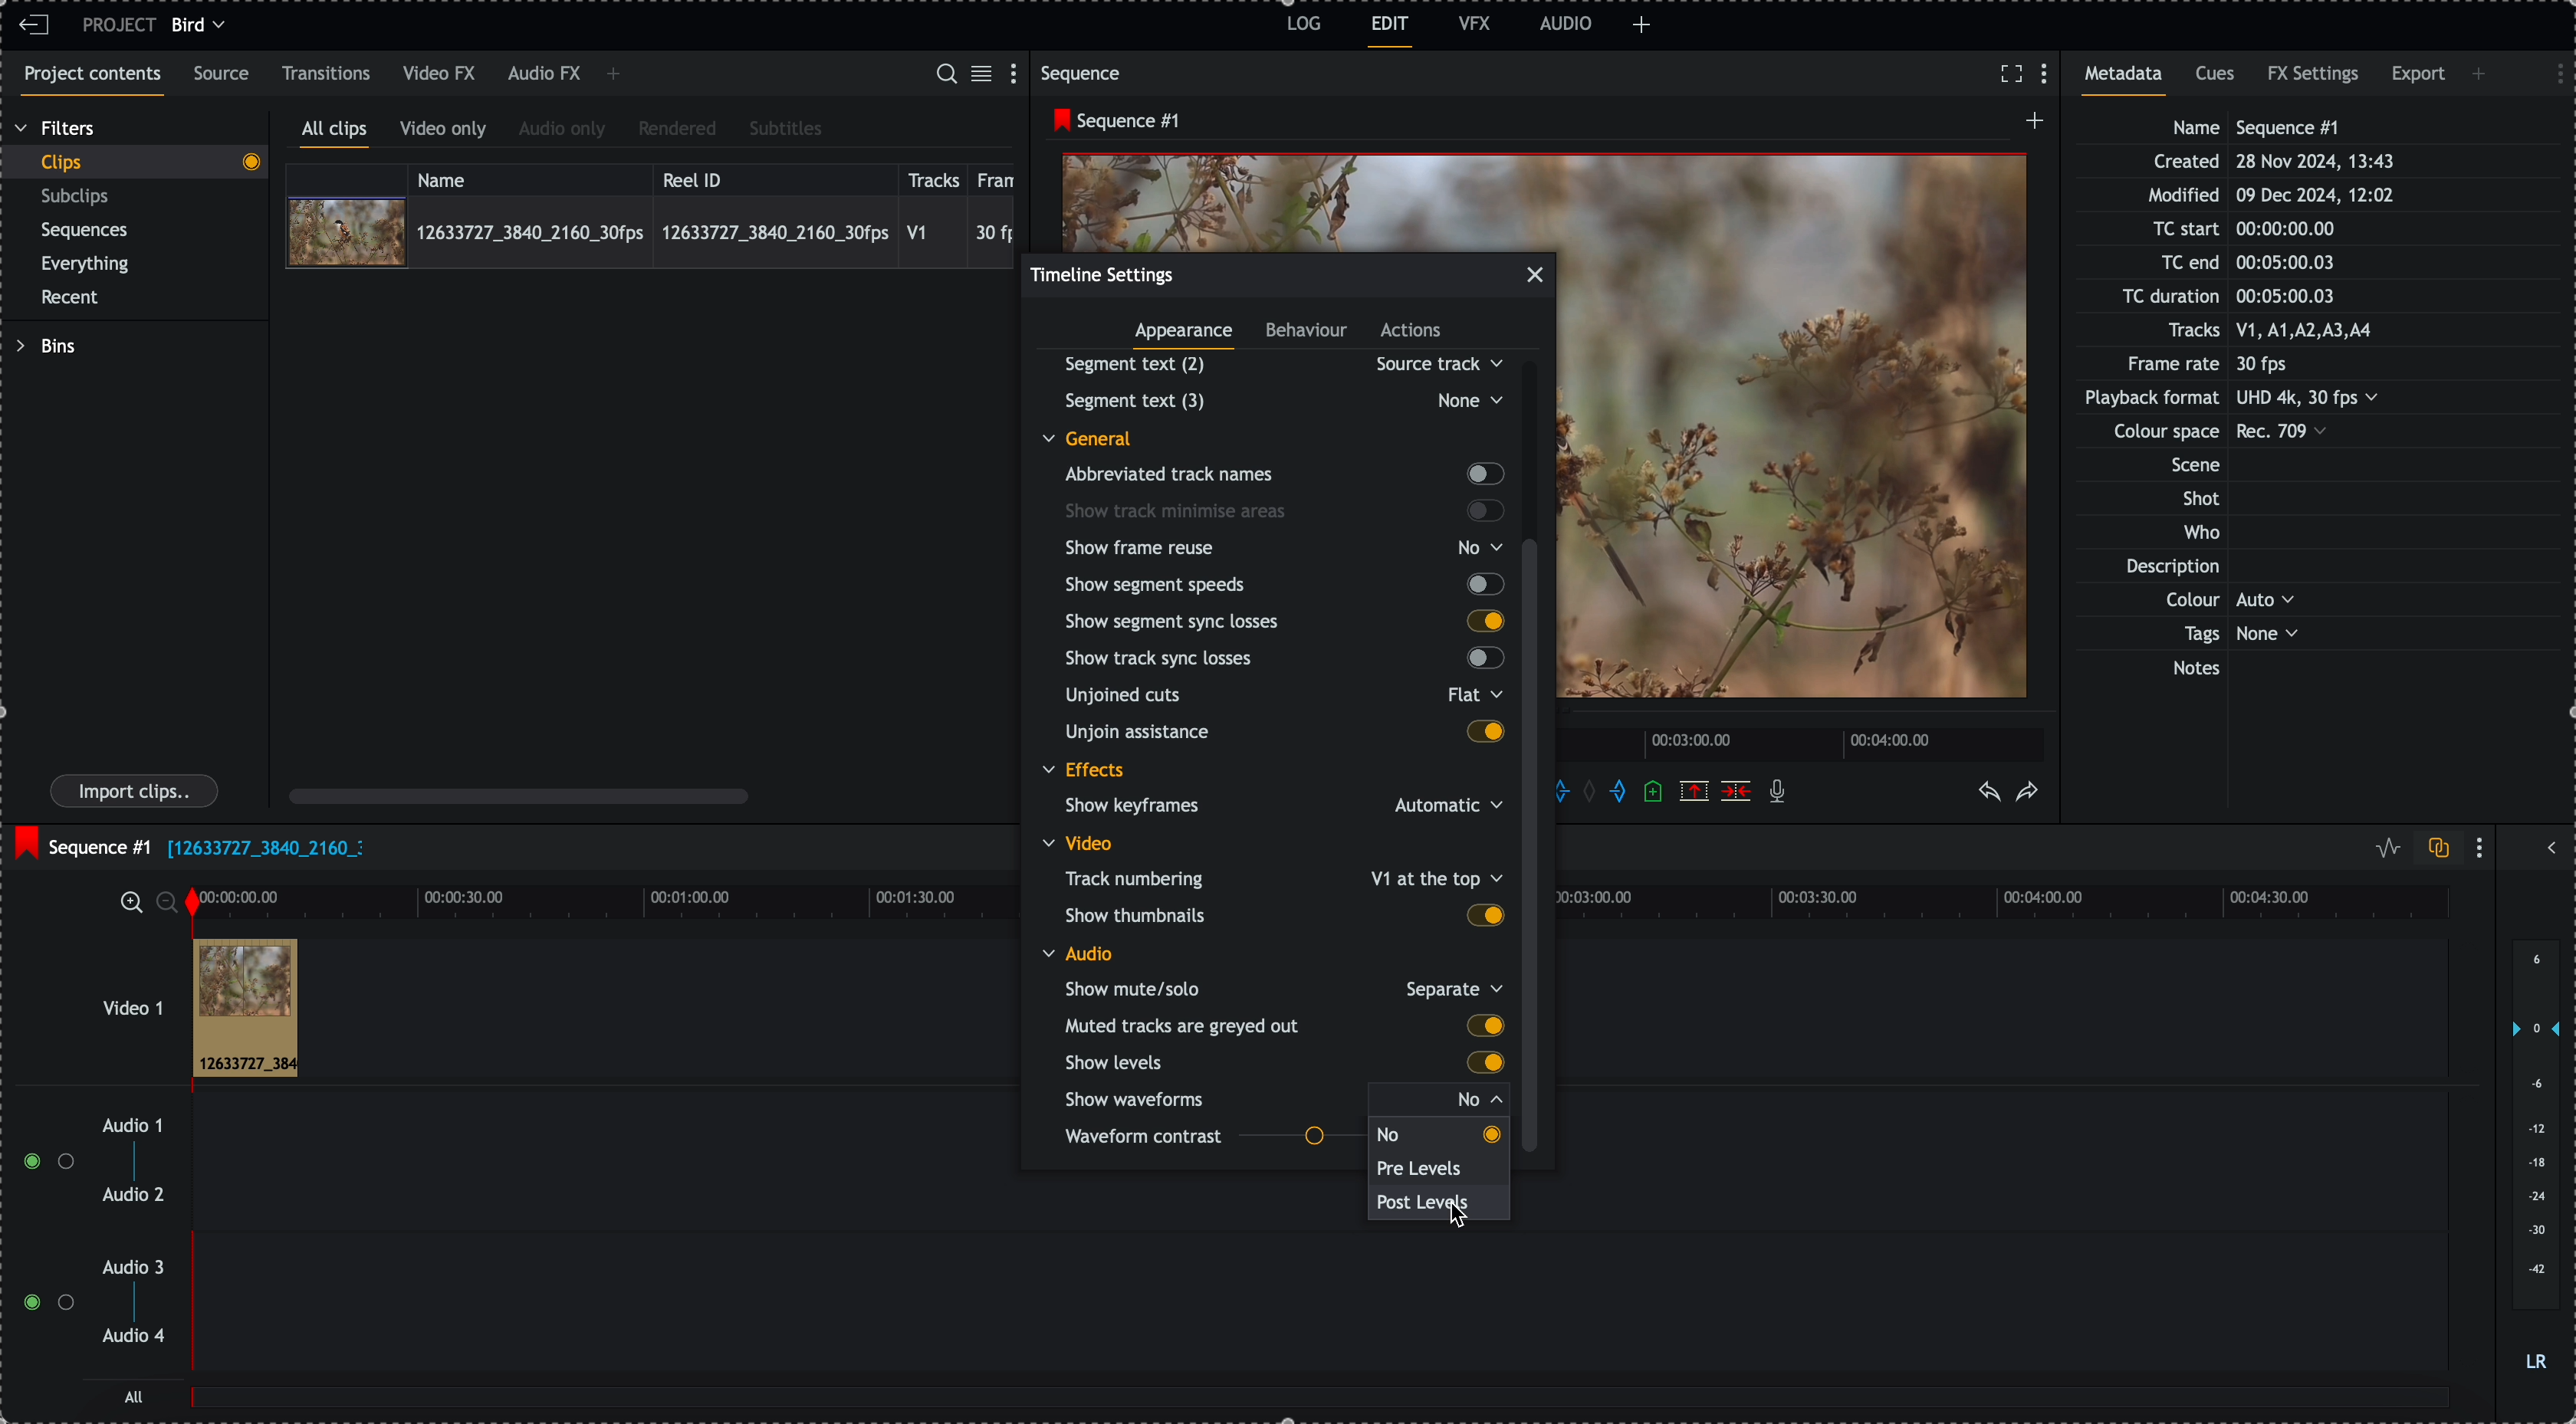 This screenshot has width=2576, height=1424. I want to click on video 1, so click(106, 998).